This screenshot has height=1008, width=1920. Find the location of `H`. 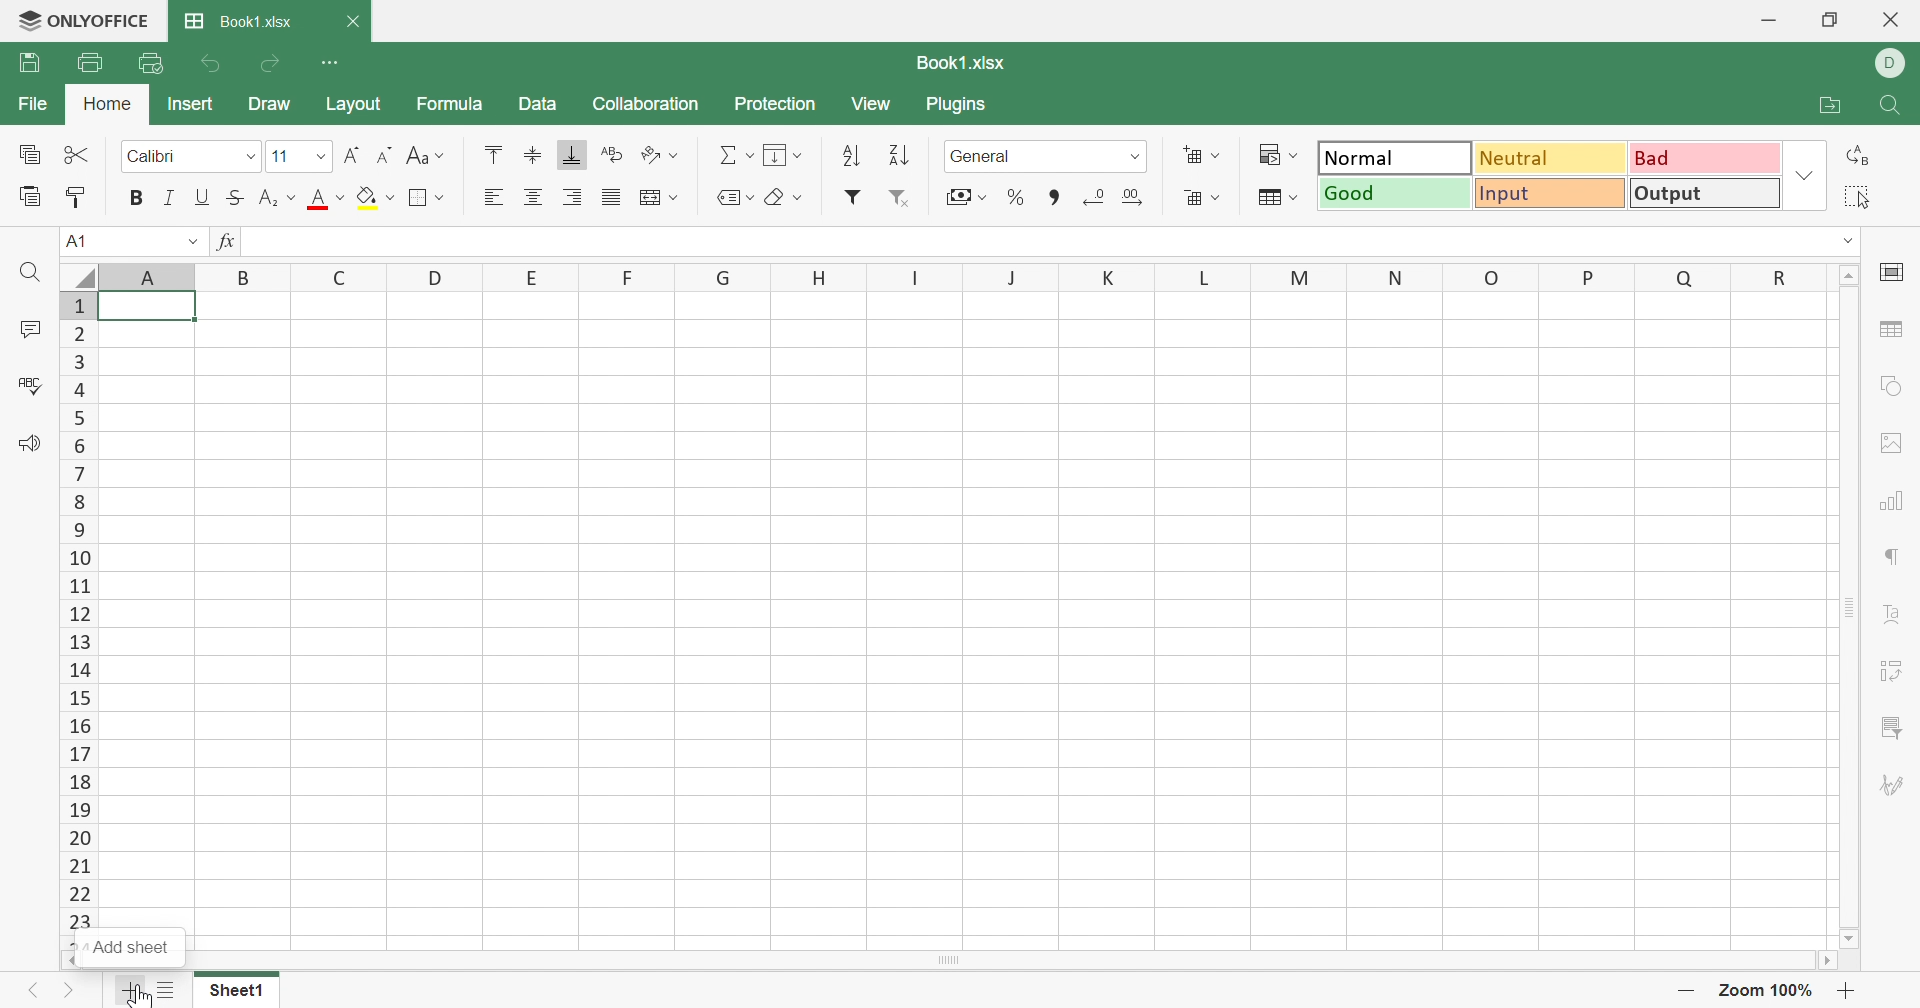

H is located at coordinates (817, 275).